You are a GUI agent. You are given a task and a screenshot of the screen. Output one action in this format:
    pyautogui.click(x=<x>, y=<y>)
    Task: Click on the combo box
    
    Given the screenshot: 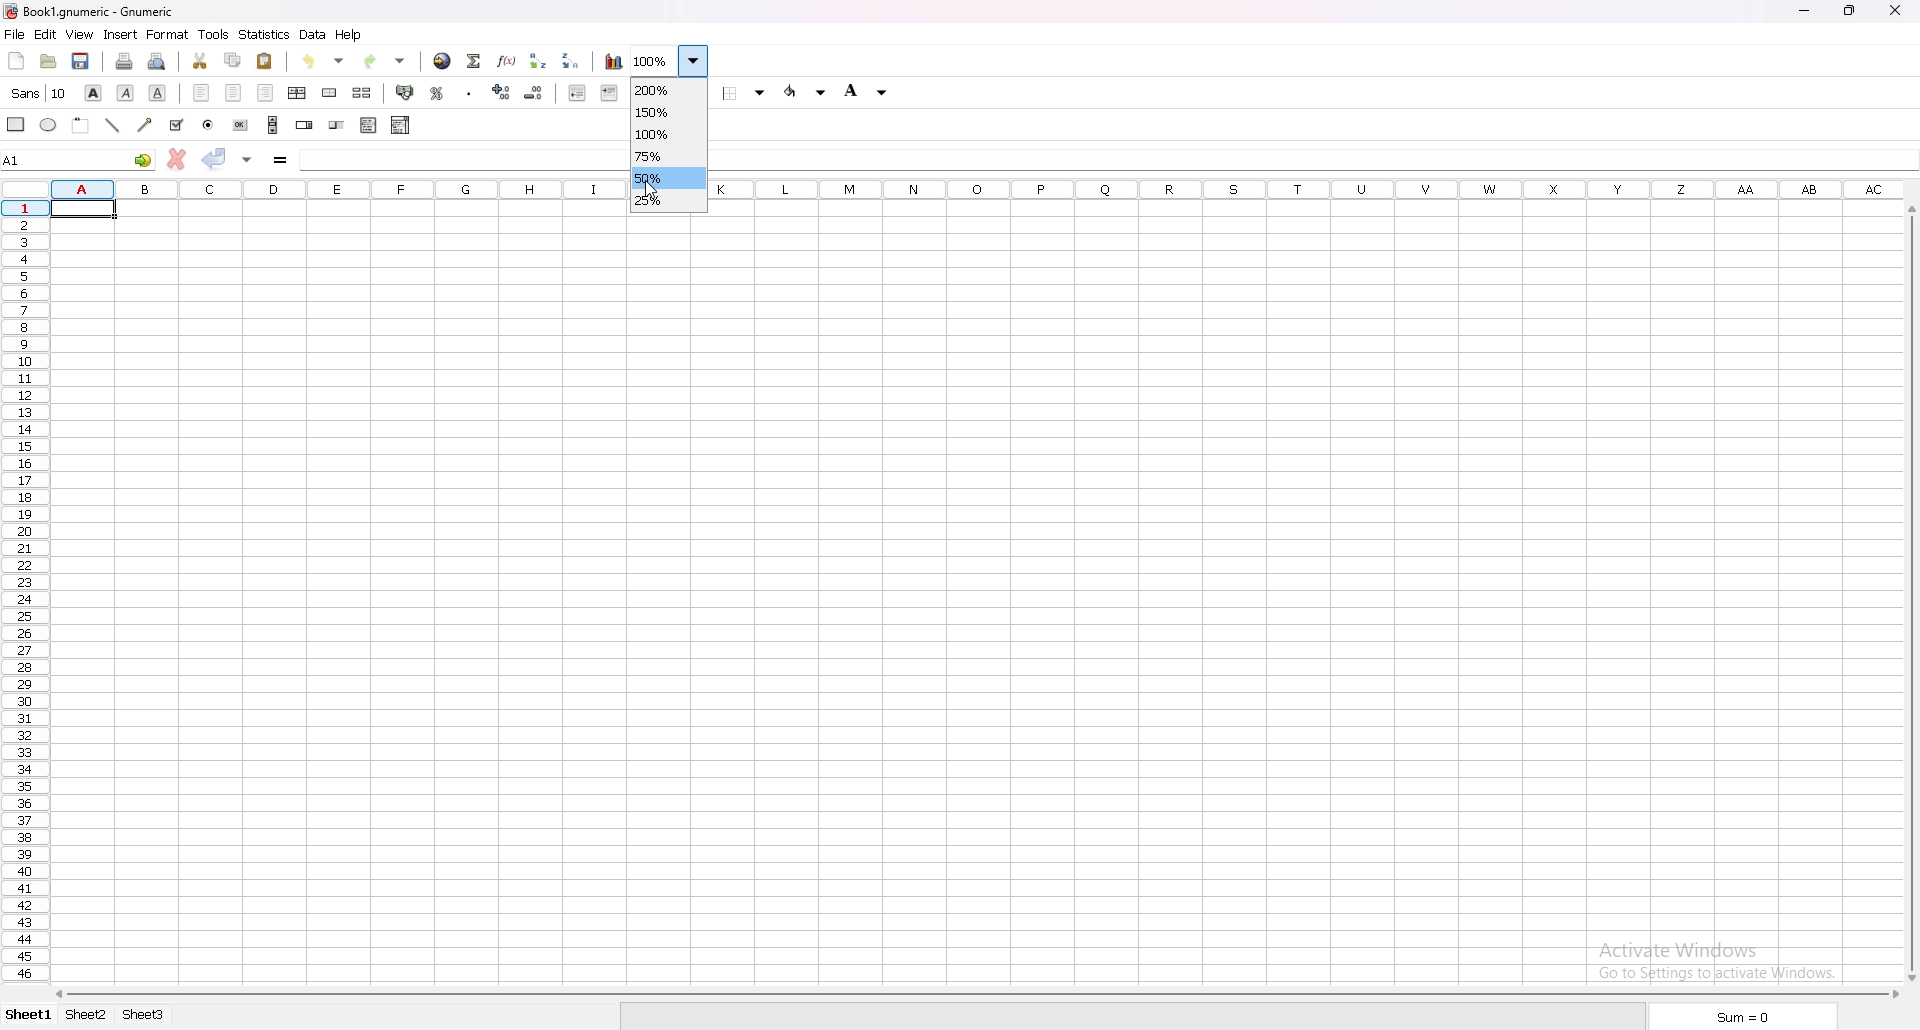 What is the action you would take?
    pyautogui.click(x=401, y=125)
    